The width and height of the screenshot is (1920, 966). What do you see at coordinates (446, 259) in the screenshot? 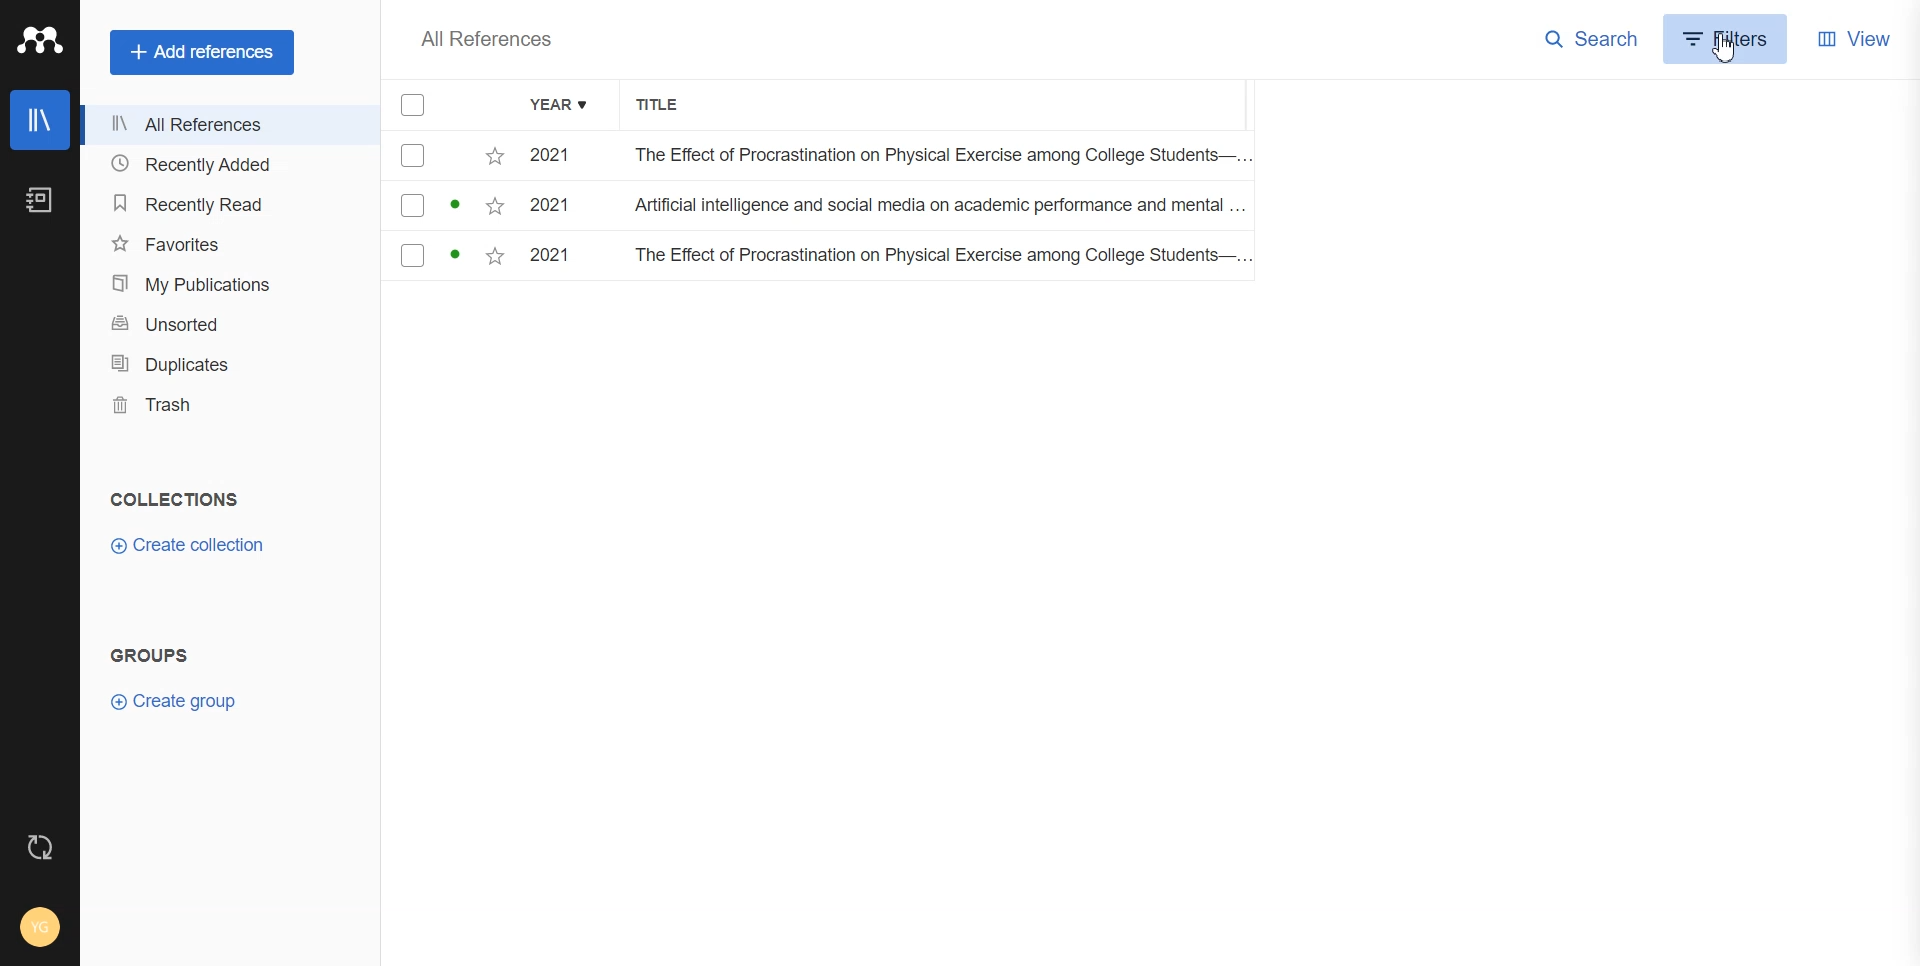
I see `checkbox` at bounding box center [446, 259].